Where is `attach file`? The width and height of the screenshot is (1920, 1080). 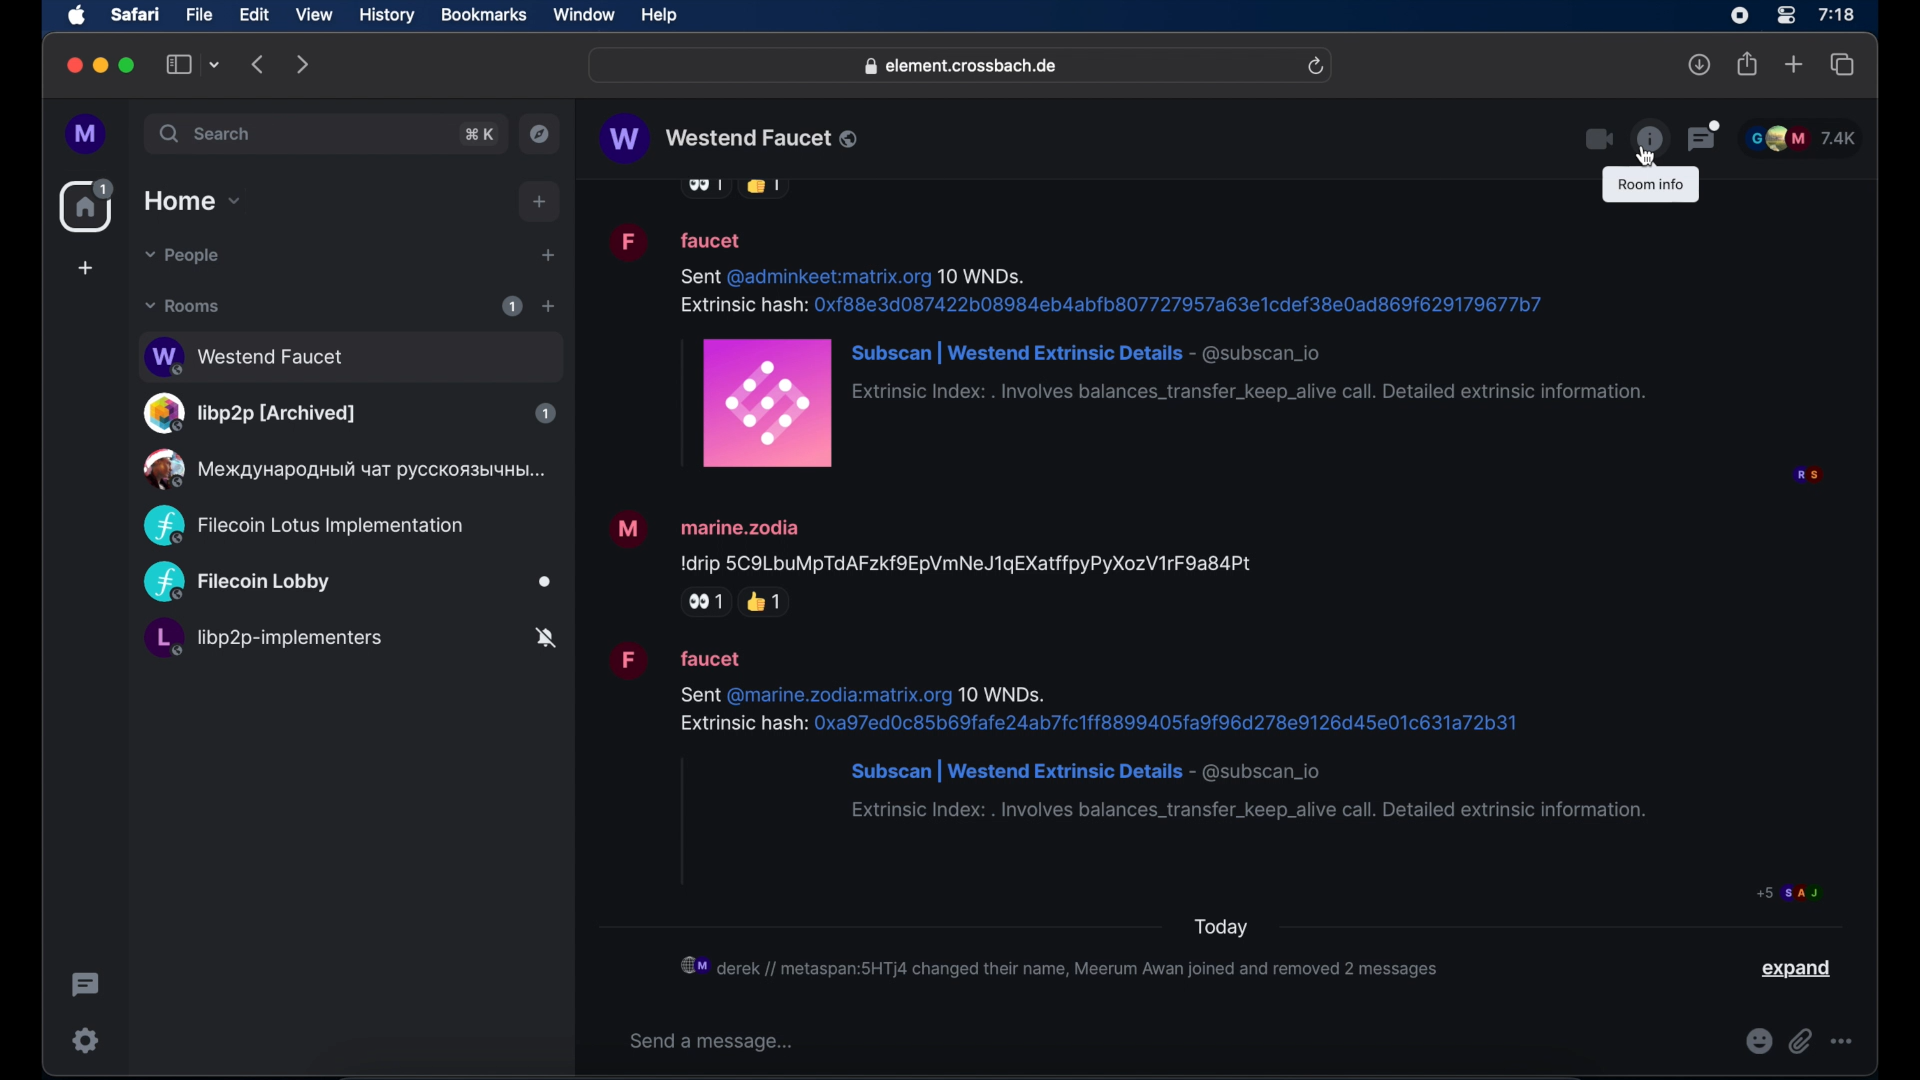 attach file is located at coordinates (1801, 1041).